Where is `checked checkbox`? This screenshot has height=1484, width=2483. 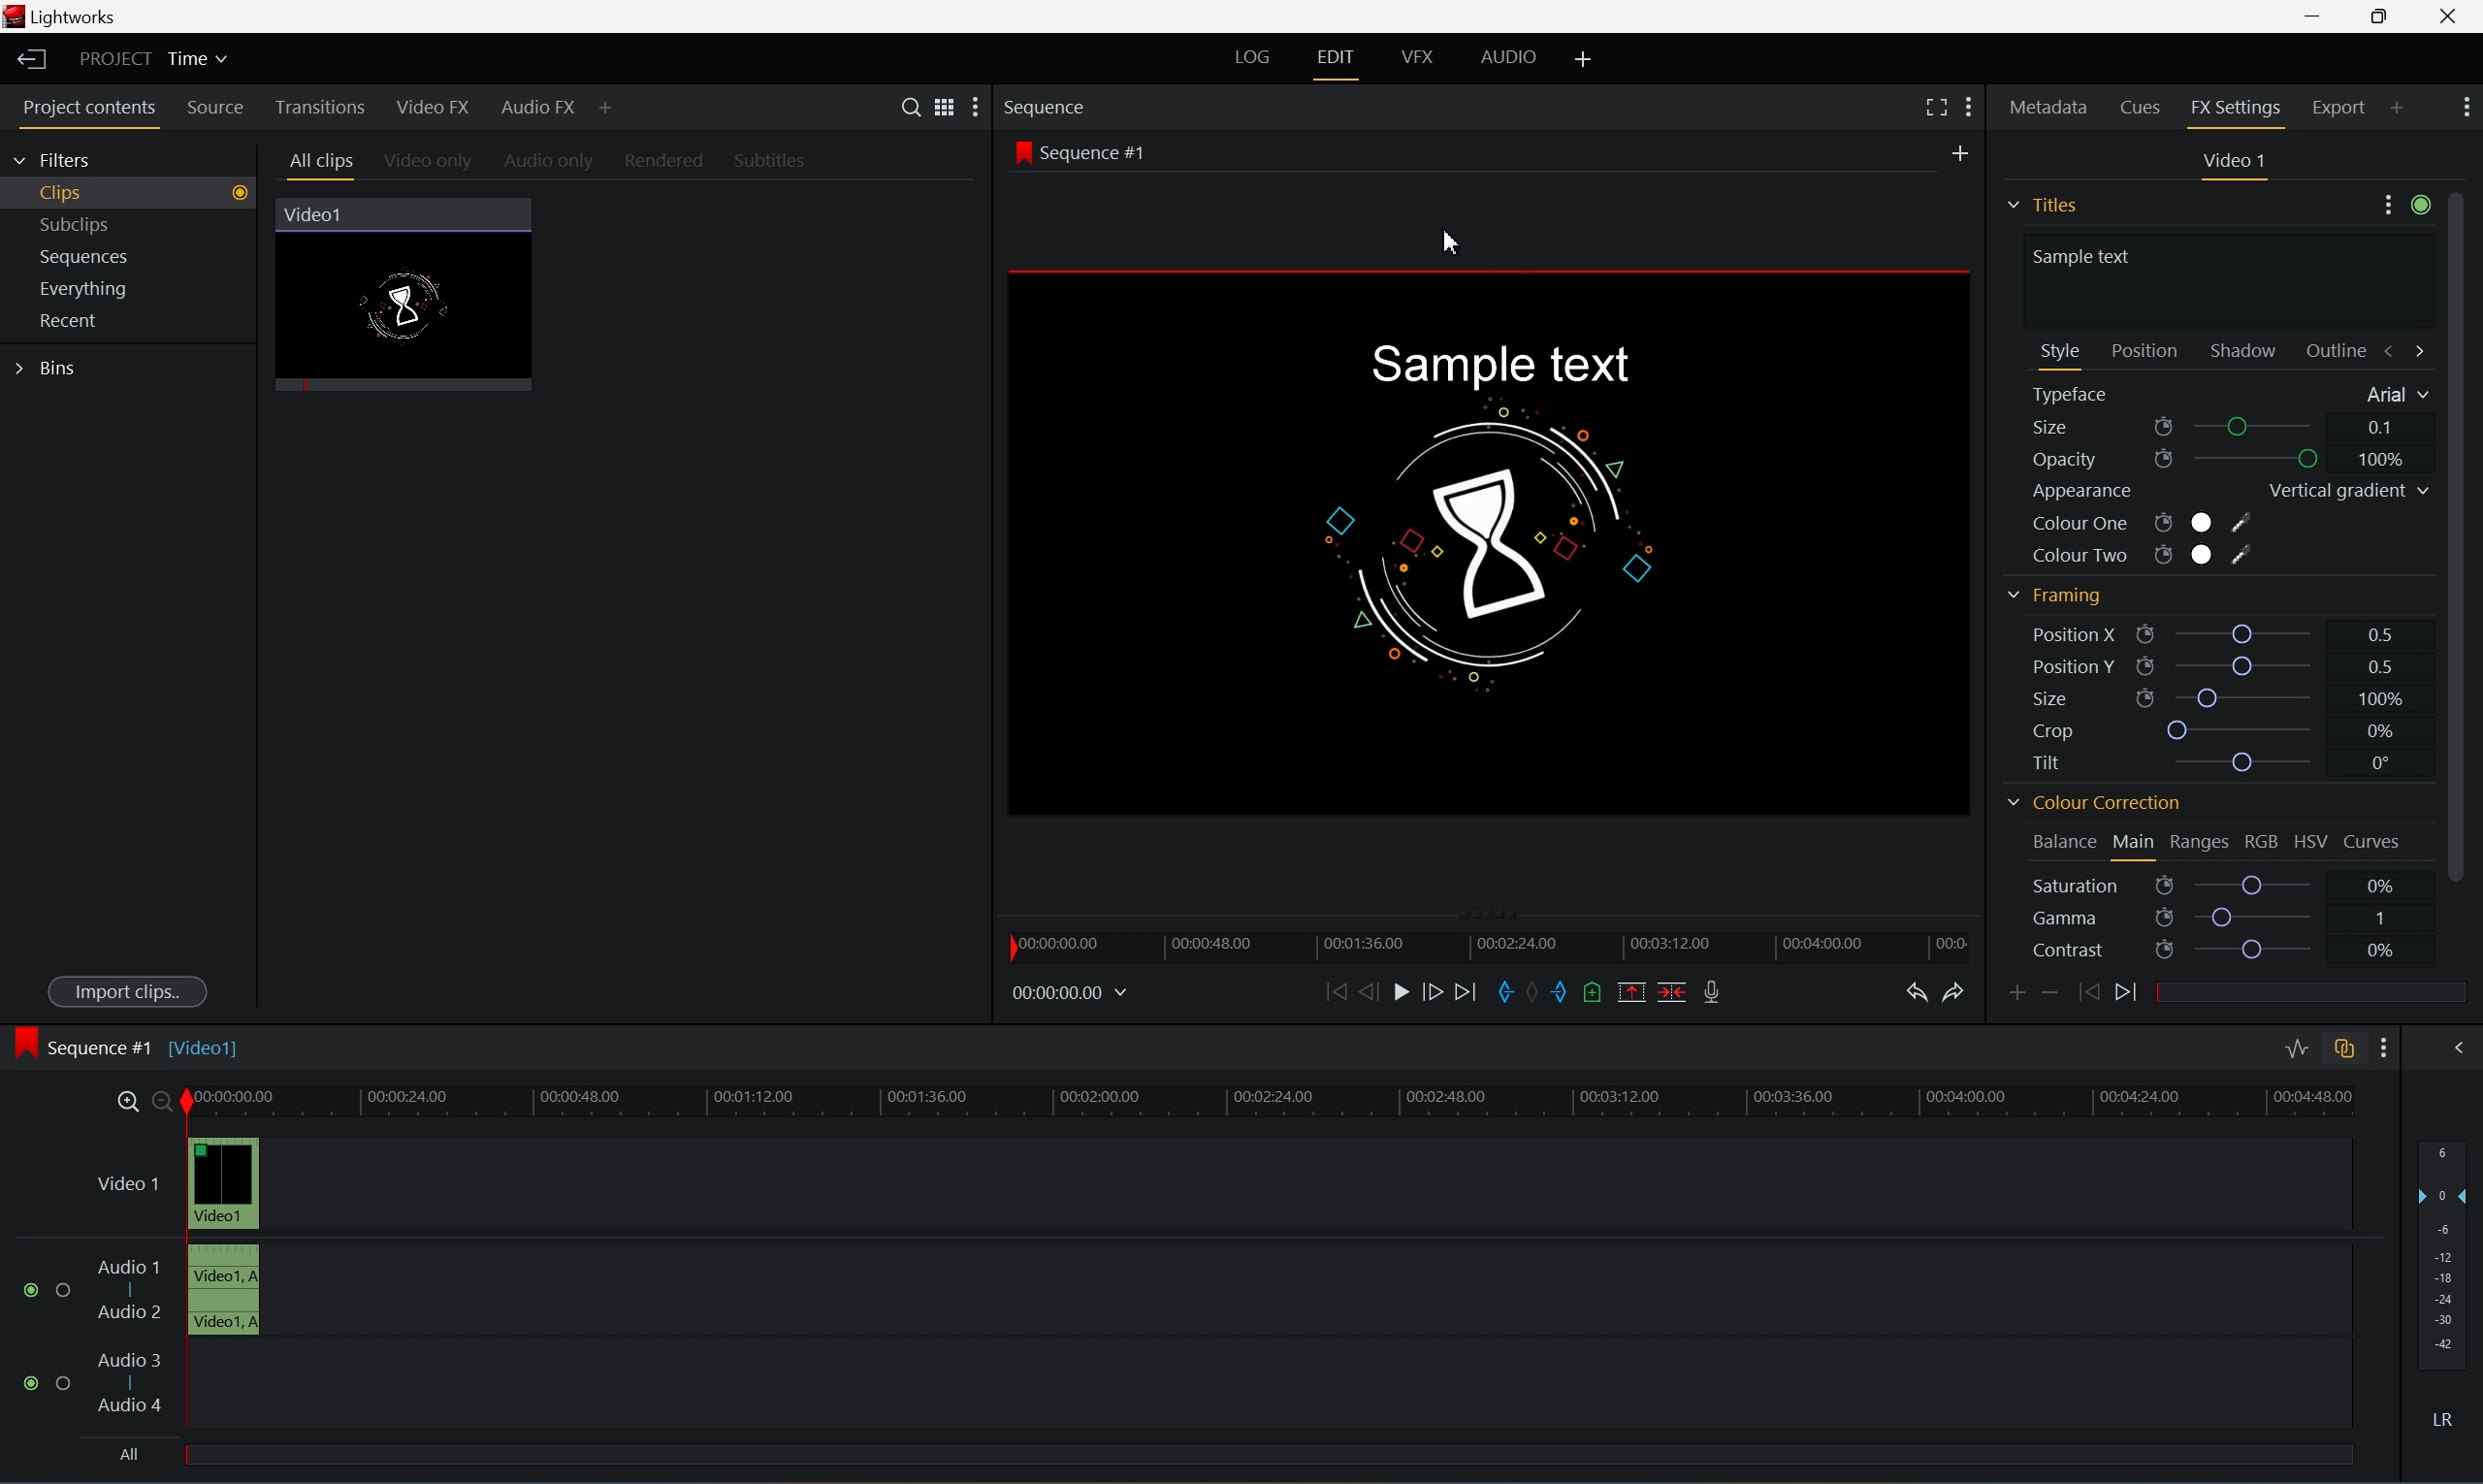
checked checkbox is located at coordinates (36, 1383).